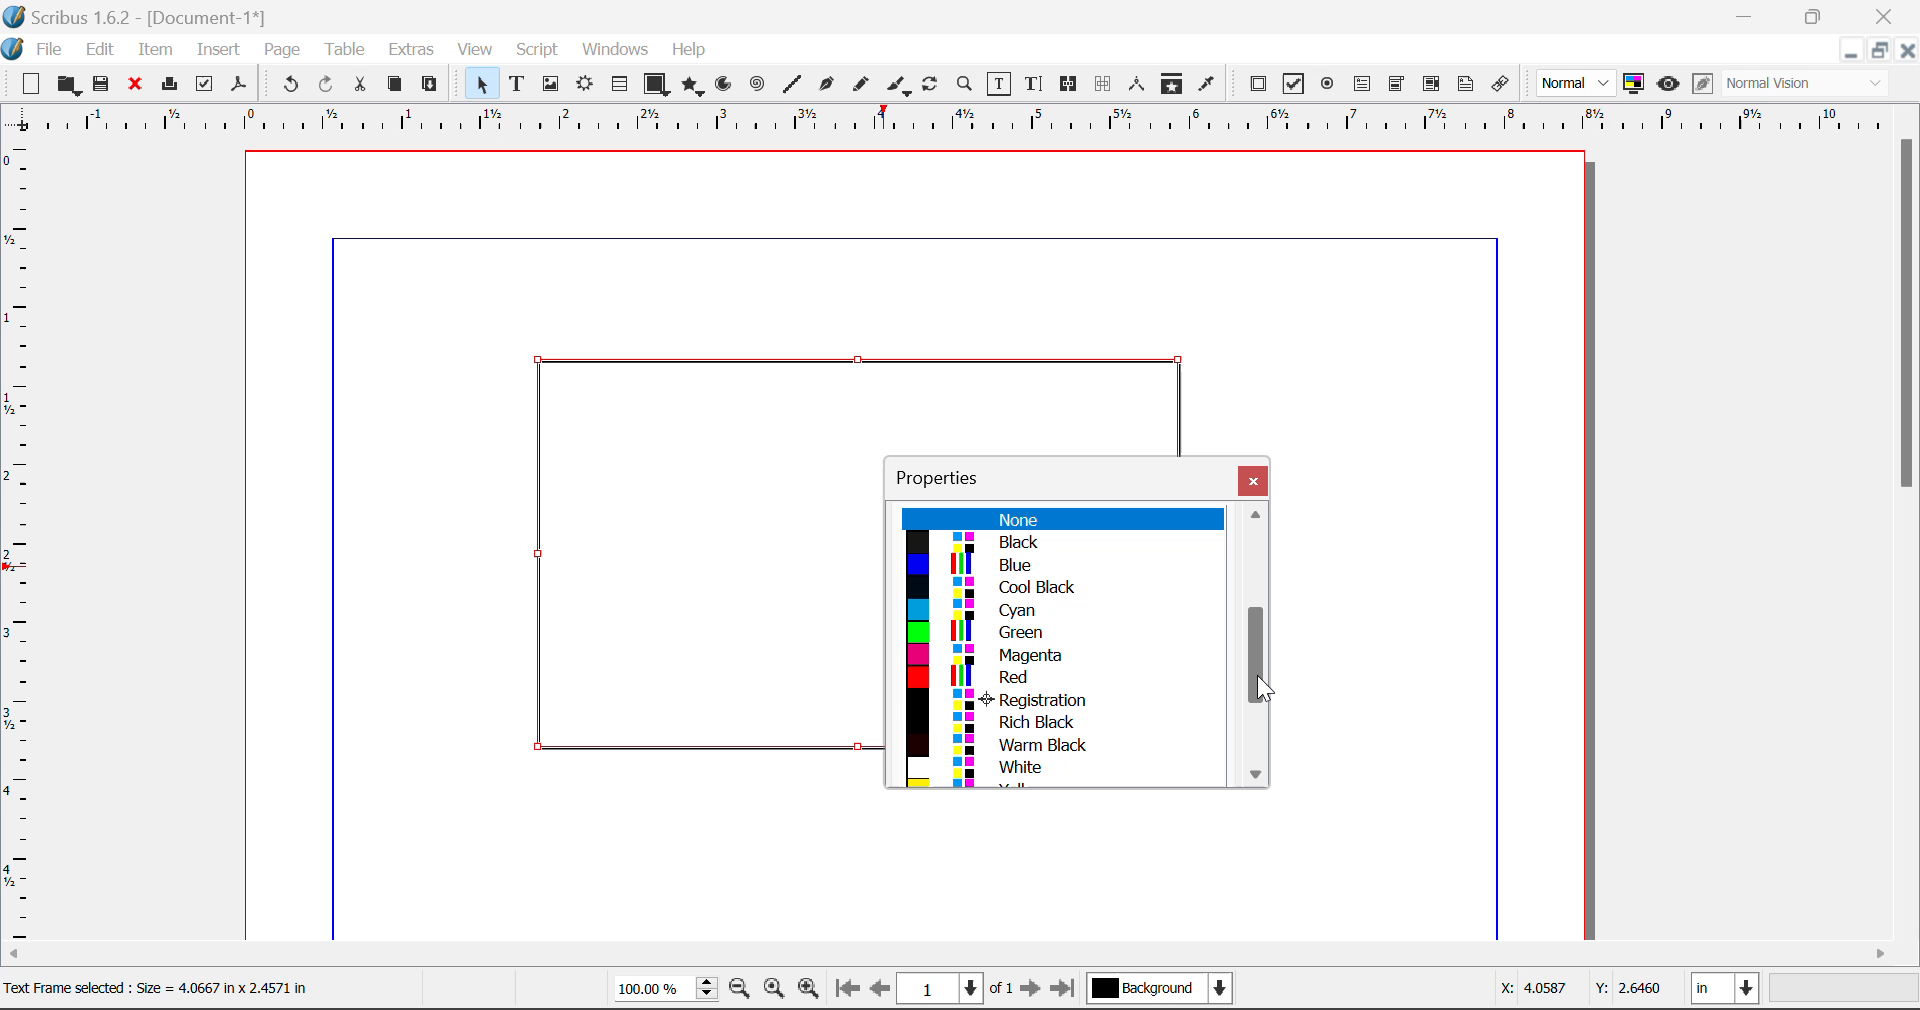  Describe the element at coordinates (156, 986) in the screenshot. I see `Text Frame selected: Size= 4.0667 in x 2.4571 in` at that location.